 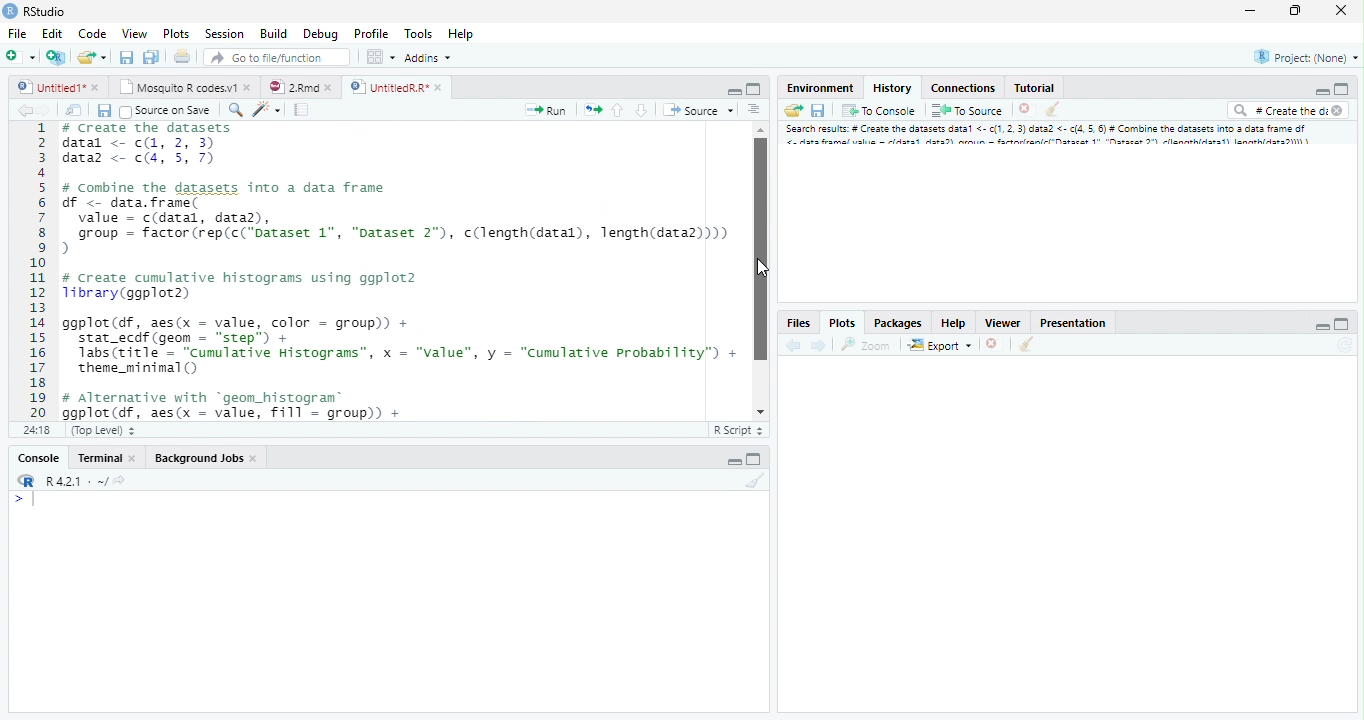 I want to click on Print, so click(x=185, y=57).